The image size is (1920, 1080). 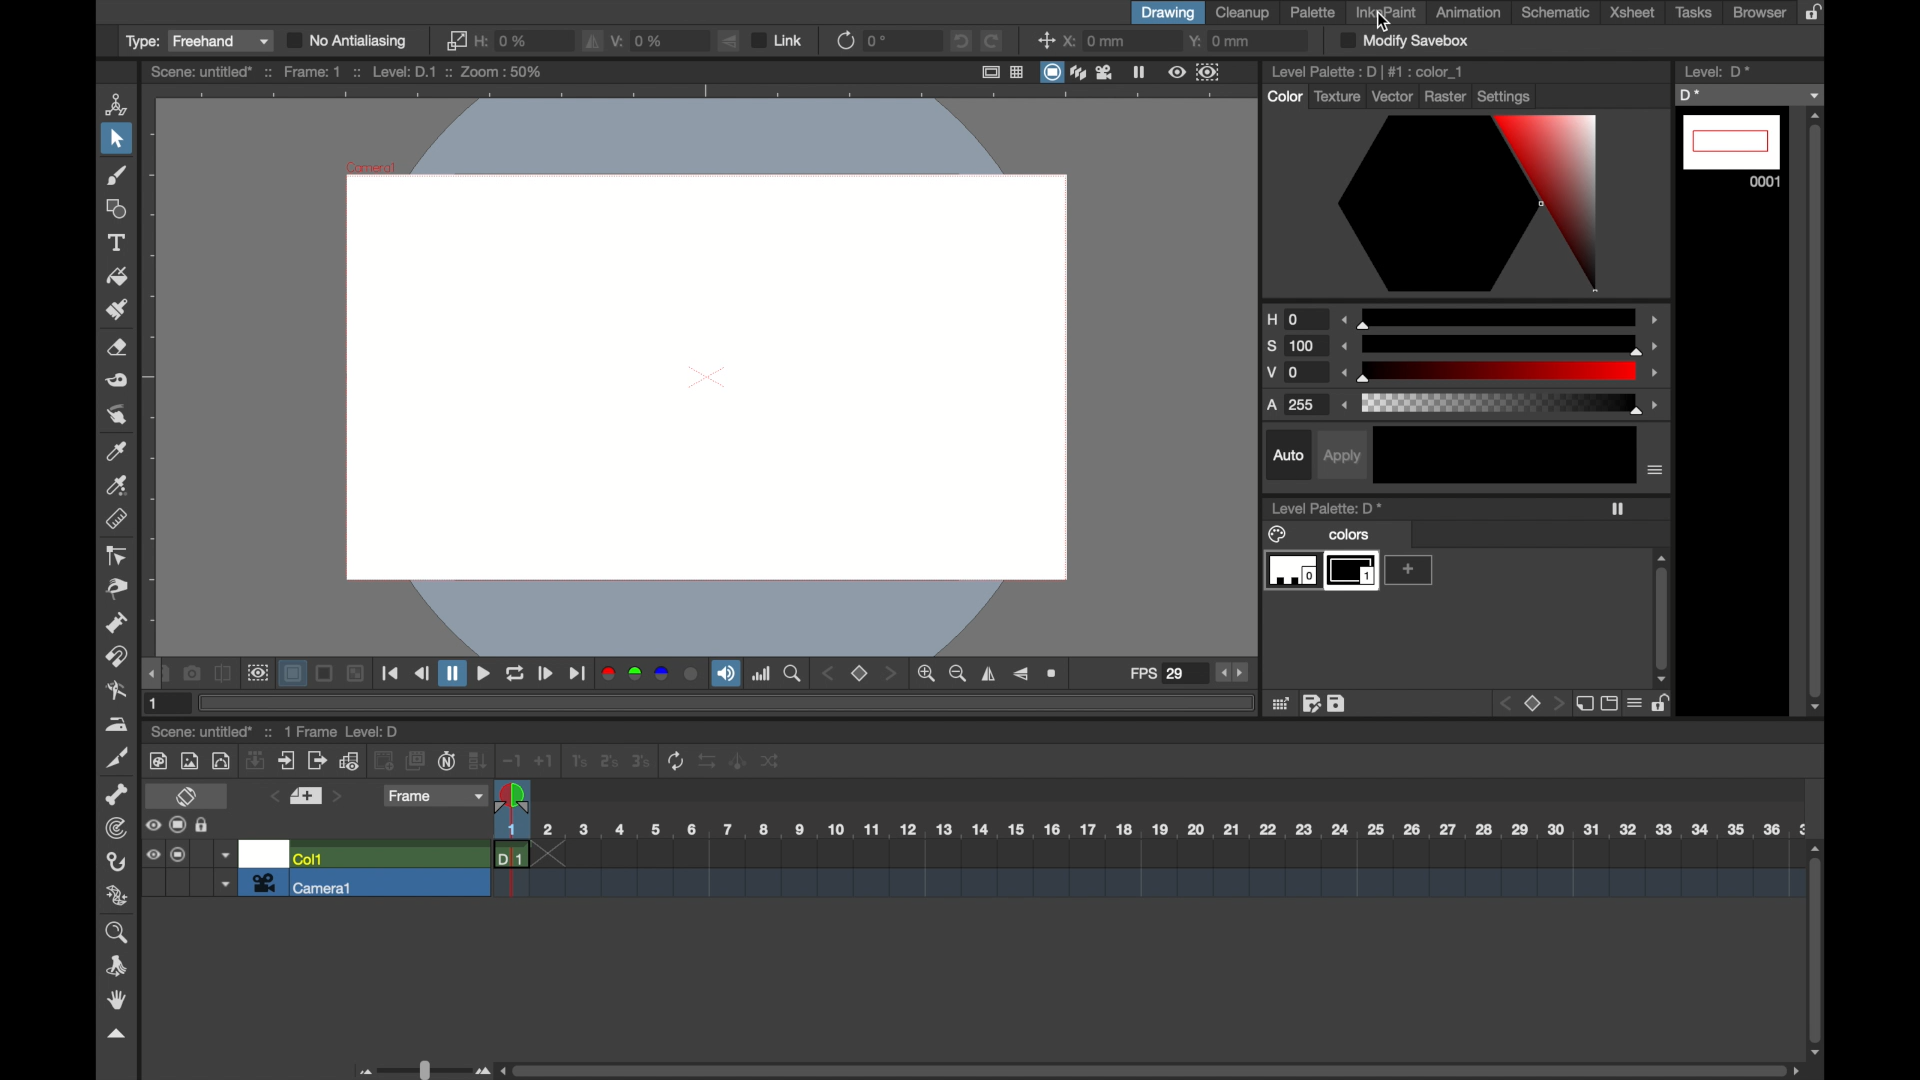 I want to click on animation, so click(x=1466, y=12).